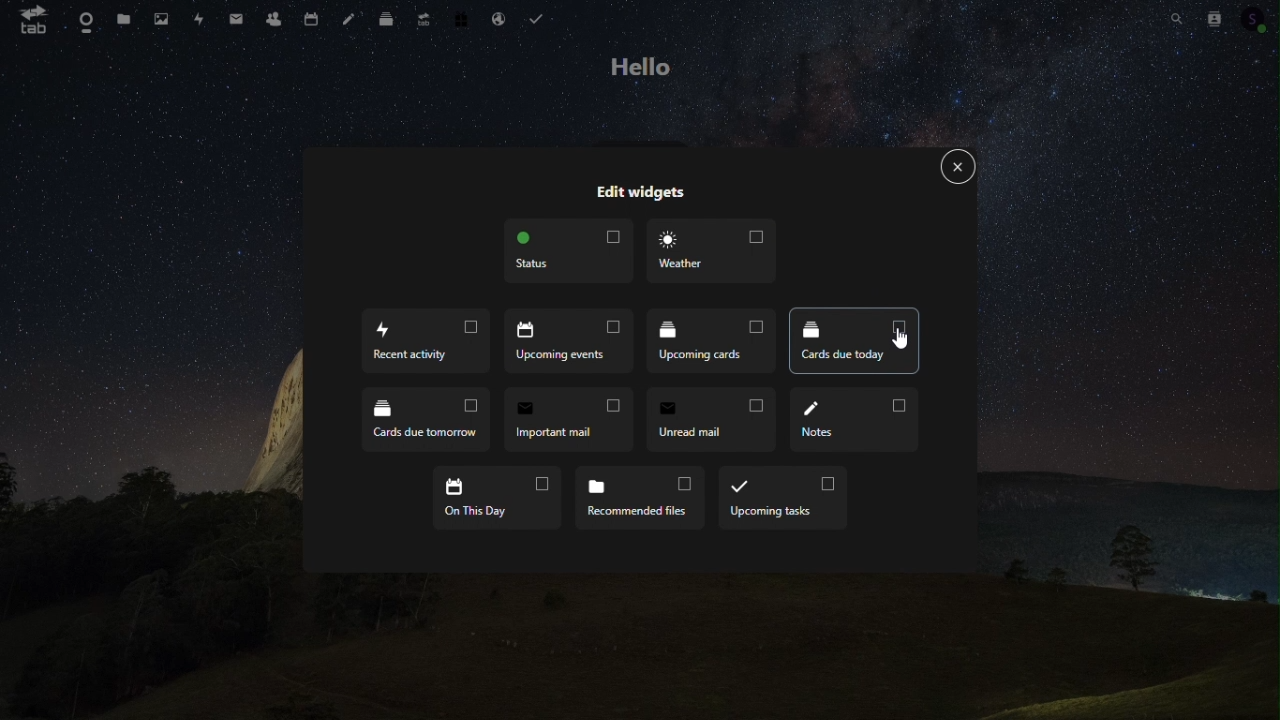  What do you see at coordinates (713, 339) in the screenshot?
I see `Upcoming cars` at bounding box center [713, 339].